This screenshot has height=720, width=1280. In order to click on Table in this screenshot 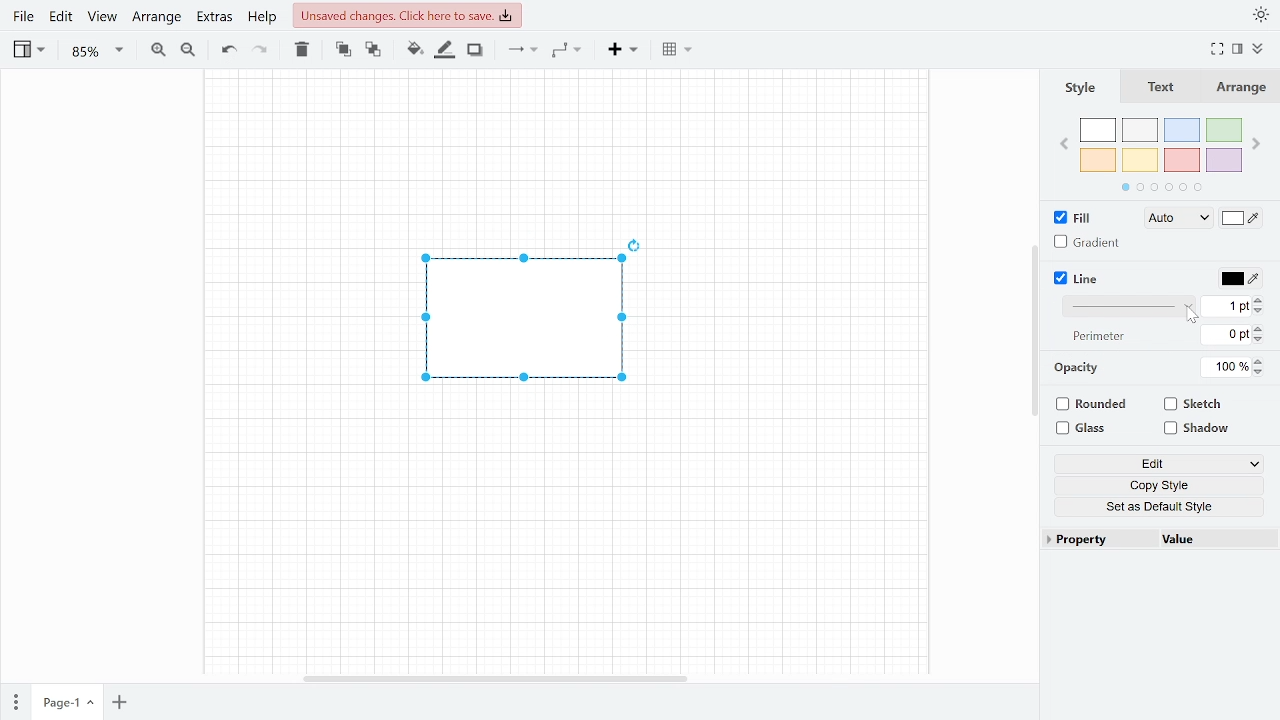, I will do `click(676, 50)`.